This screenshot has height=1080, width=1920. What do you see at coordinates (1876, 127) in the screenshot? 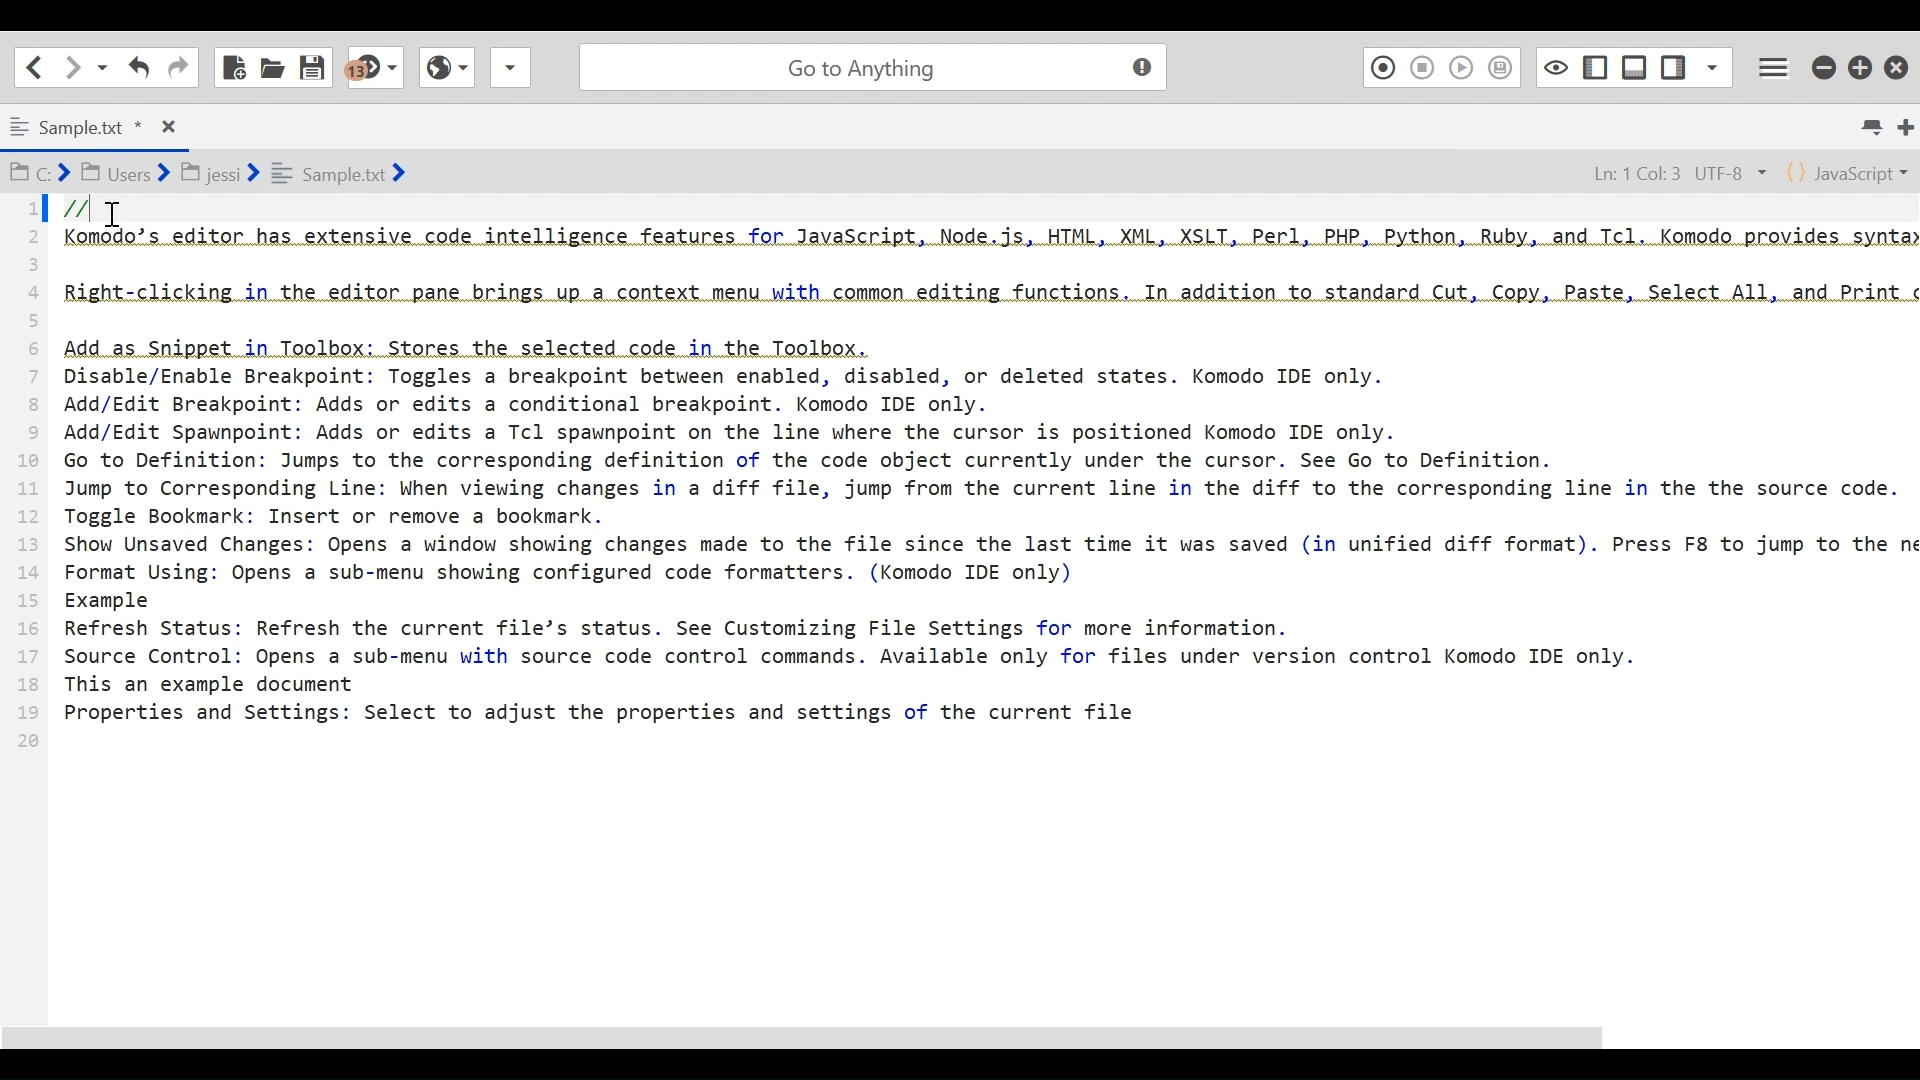
I see `List all tabs` at bounding box center [1876, 127].